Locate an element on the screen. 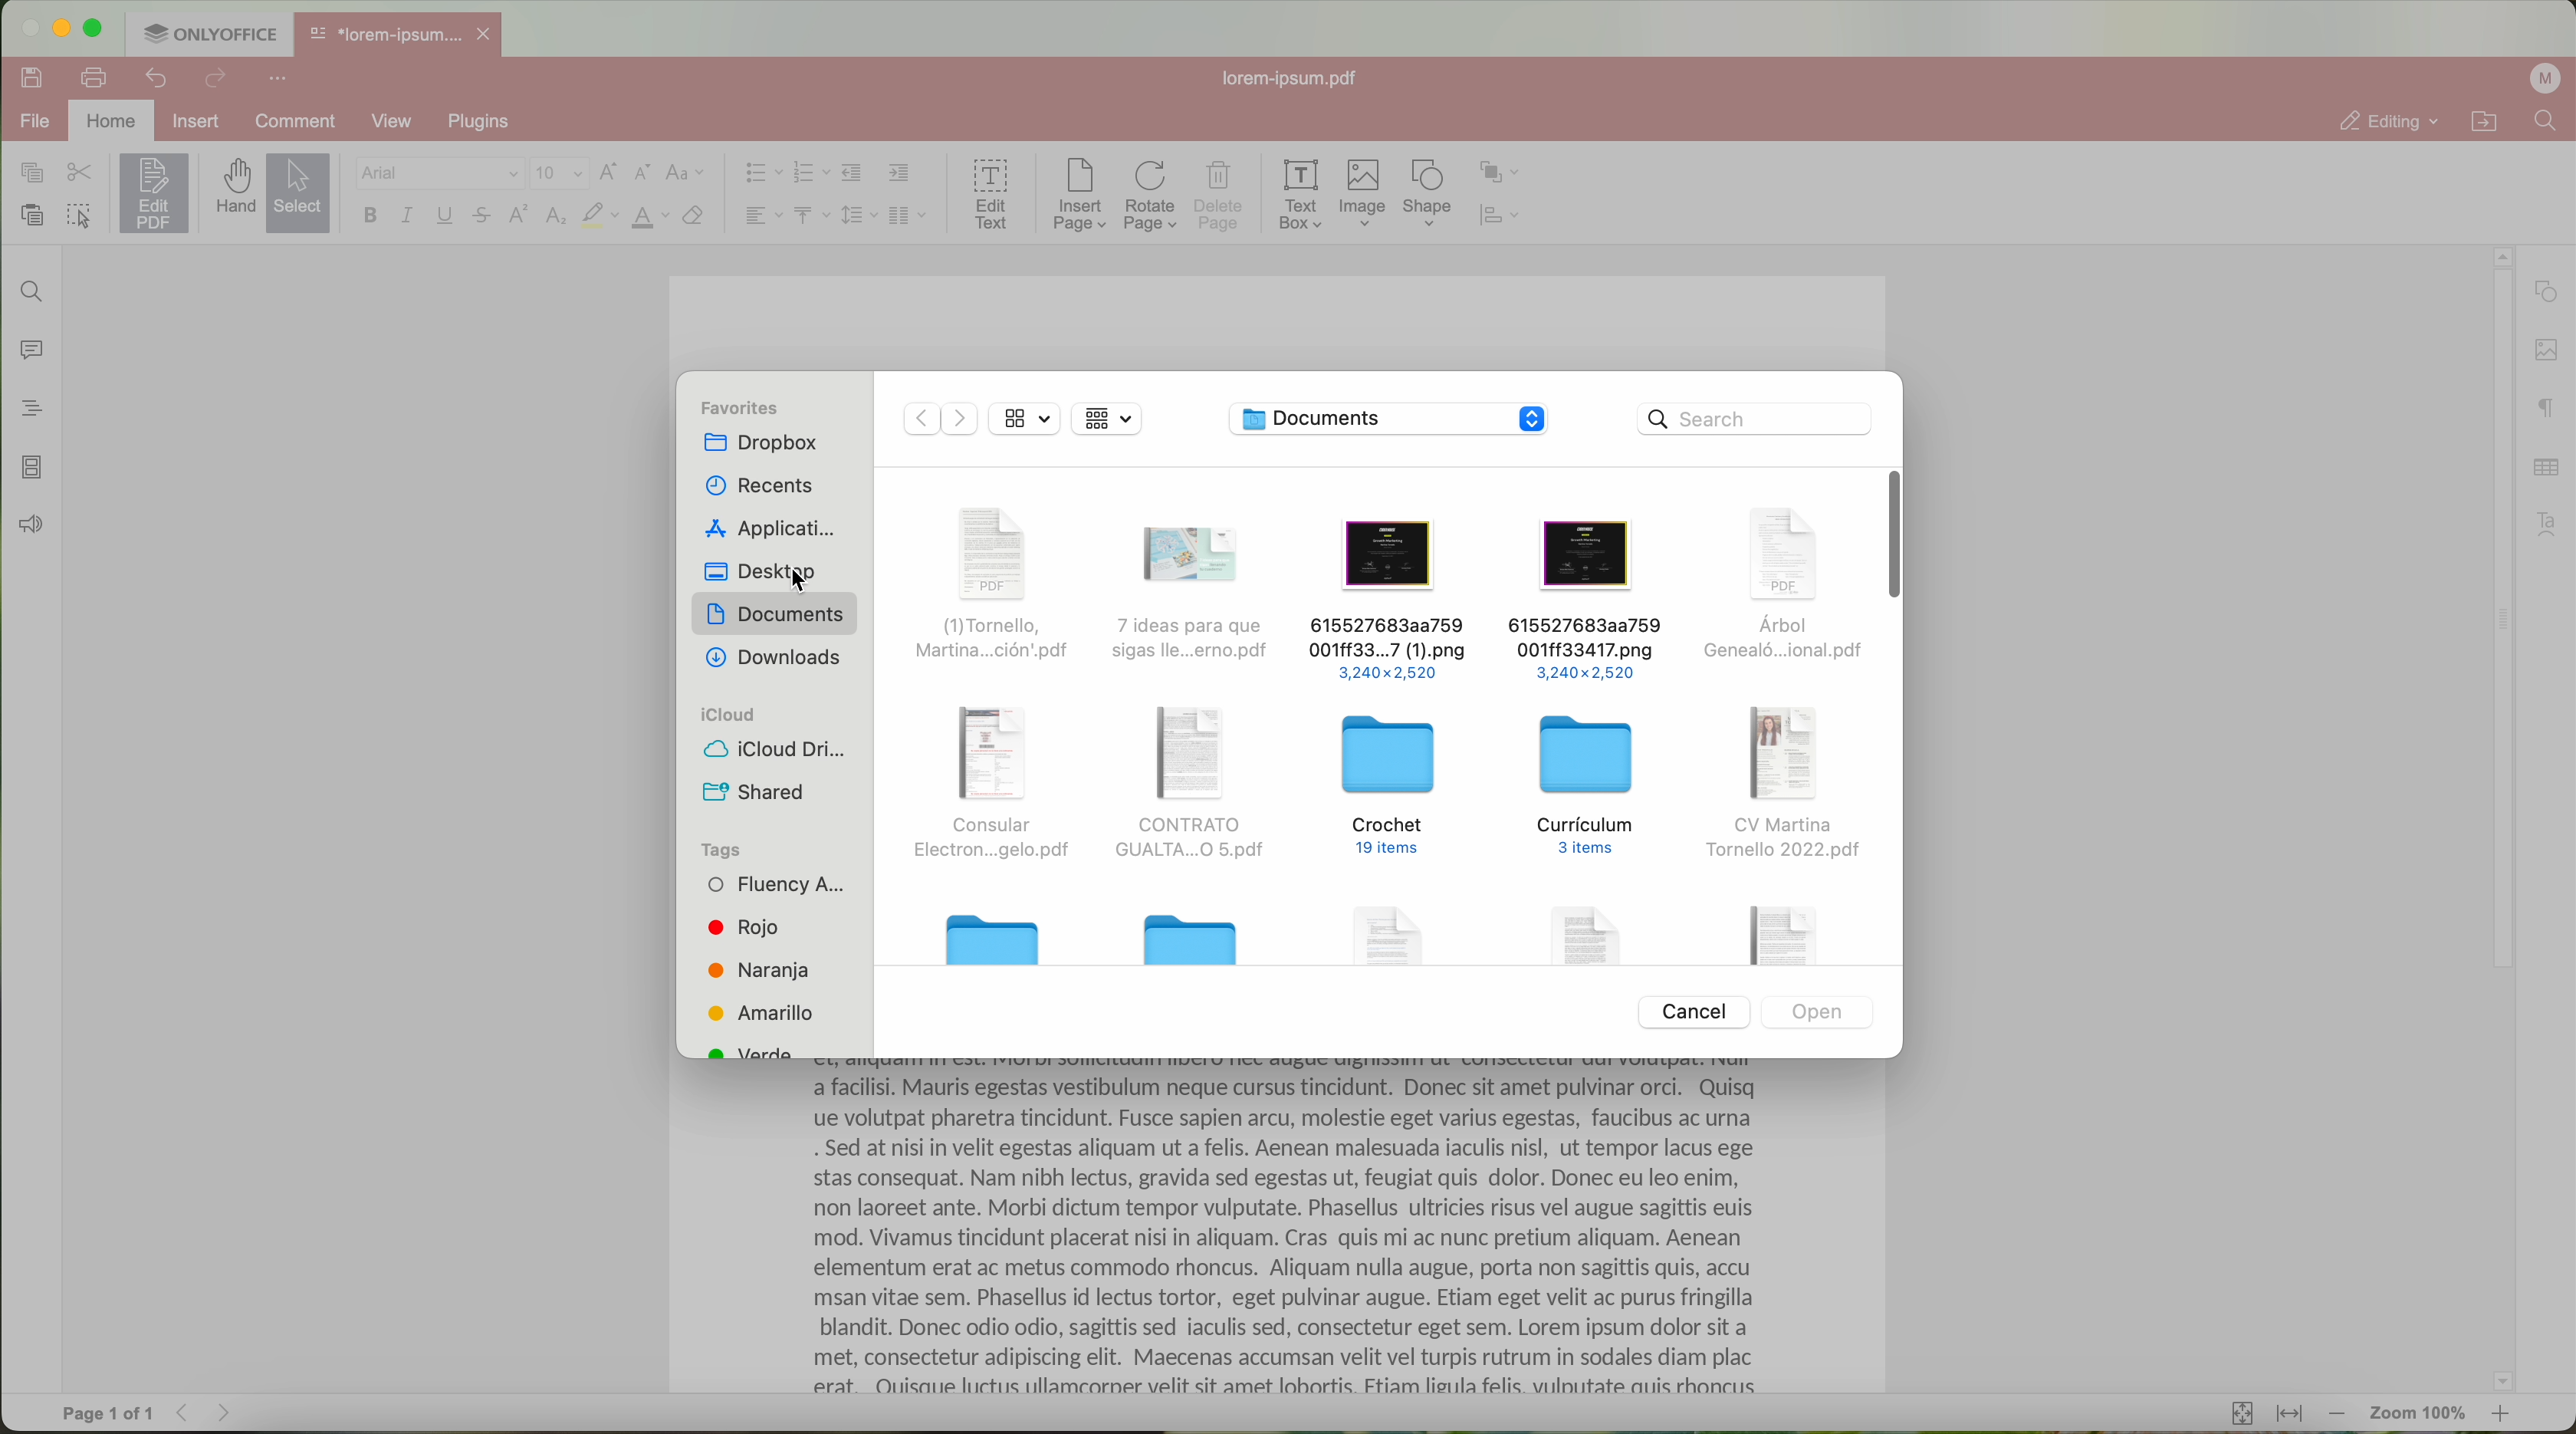 This screenshot has height=1434, width=2576. paragraph settings is located at coordinates (2548, 407).